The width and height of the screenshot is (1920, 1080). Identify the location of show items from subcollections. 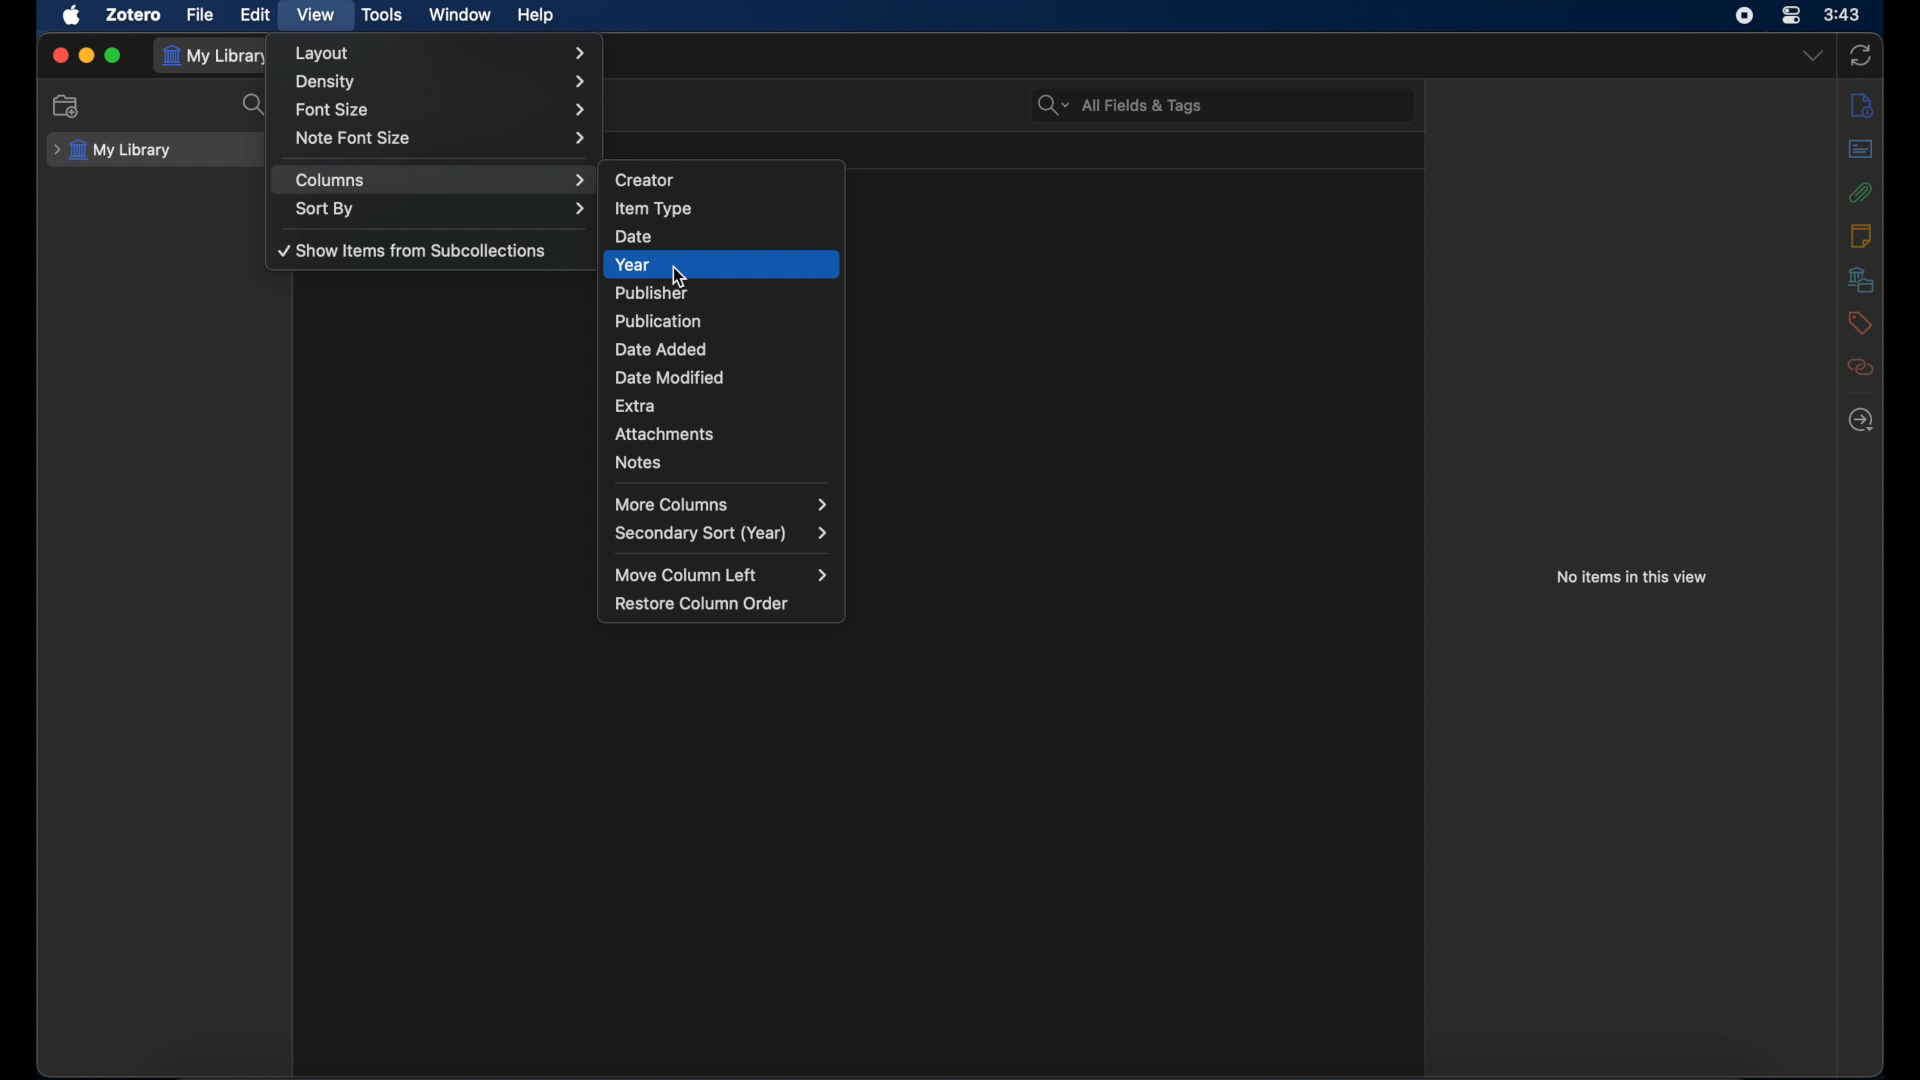
(412, 250).